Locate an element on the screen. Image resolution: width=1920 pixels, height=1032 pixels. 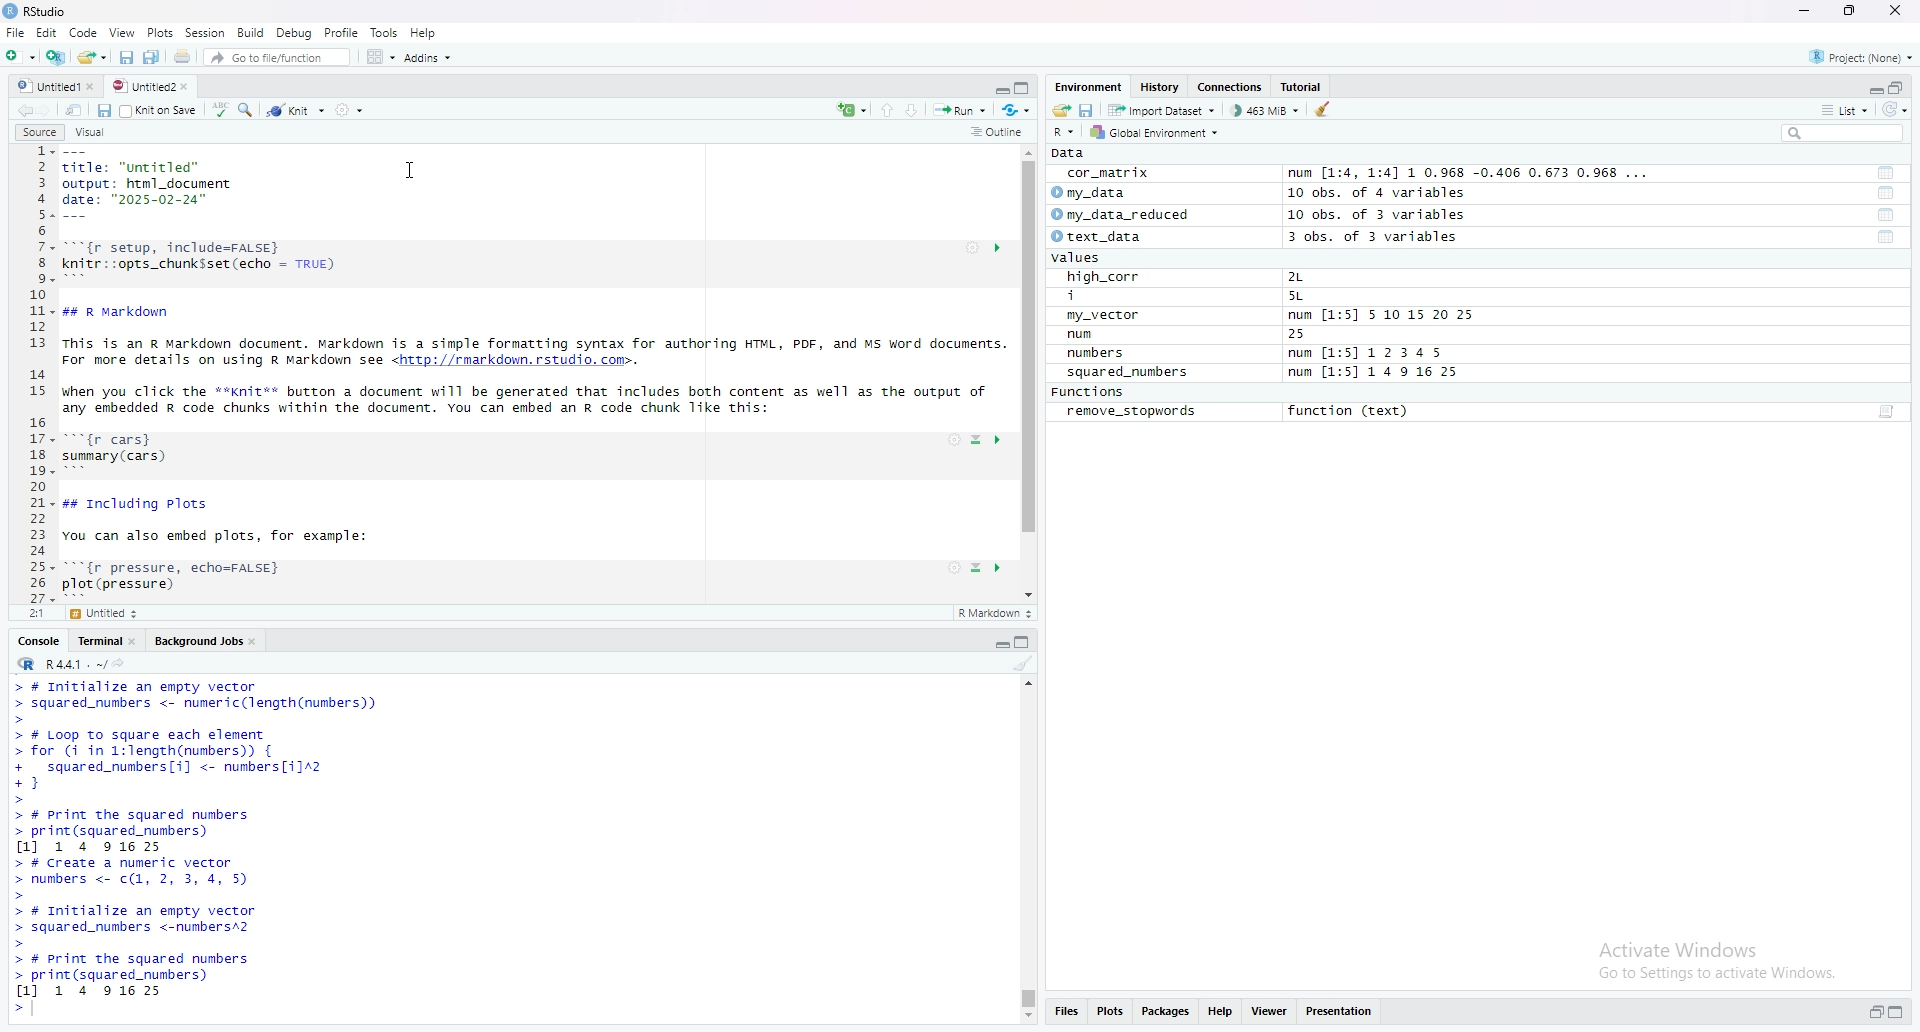
RStudio is located at coordinates (37, 12).